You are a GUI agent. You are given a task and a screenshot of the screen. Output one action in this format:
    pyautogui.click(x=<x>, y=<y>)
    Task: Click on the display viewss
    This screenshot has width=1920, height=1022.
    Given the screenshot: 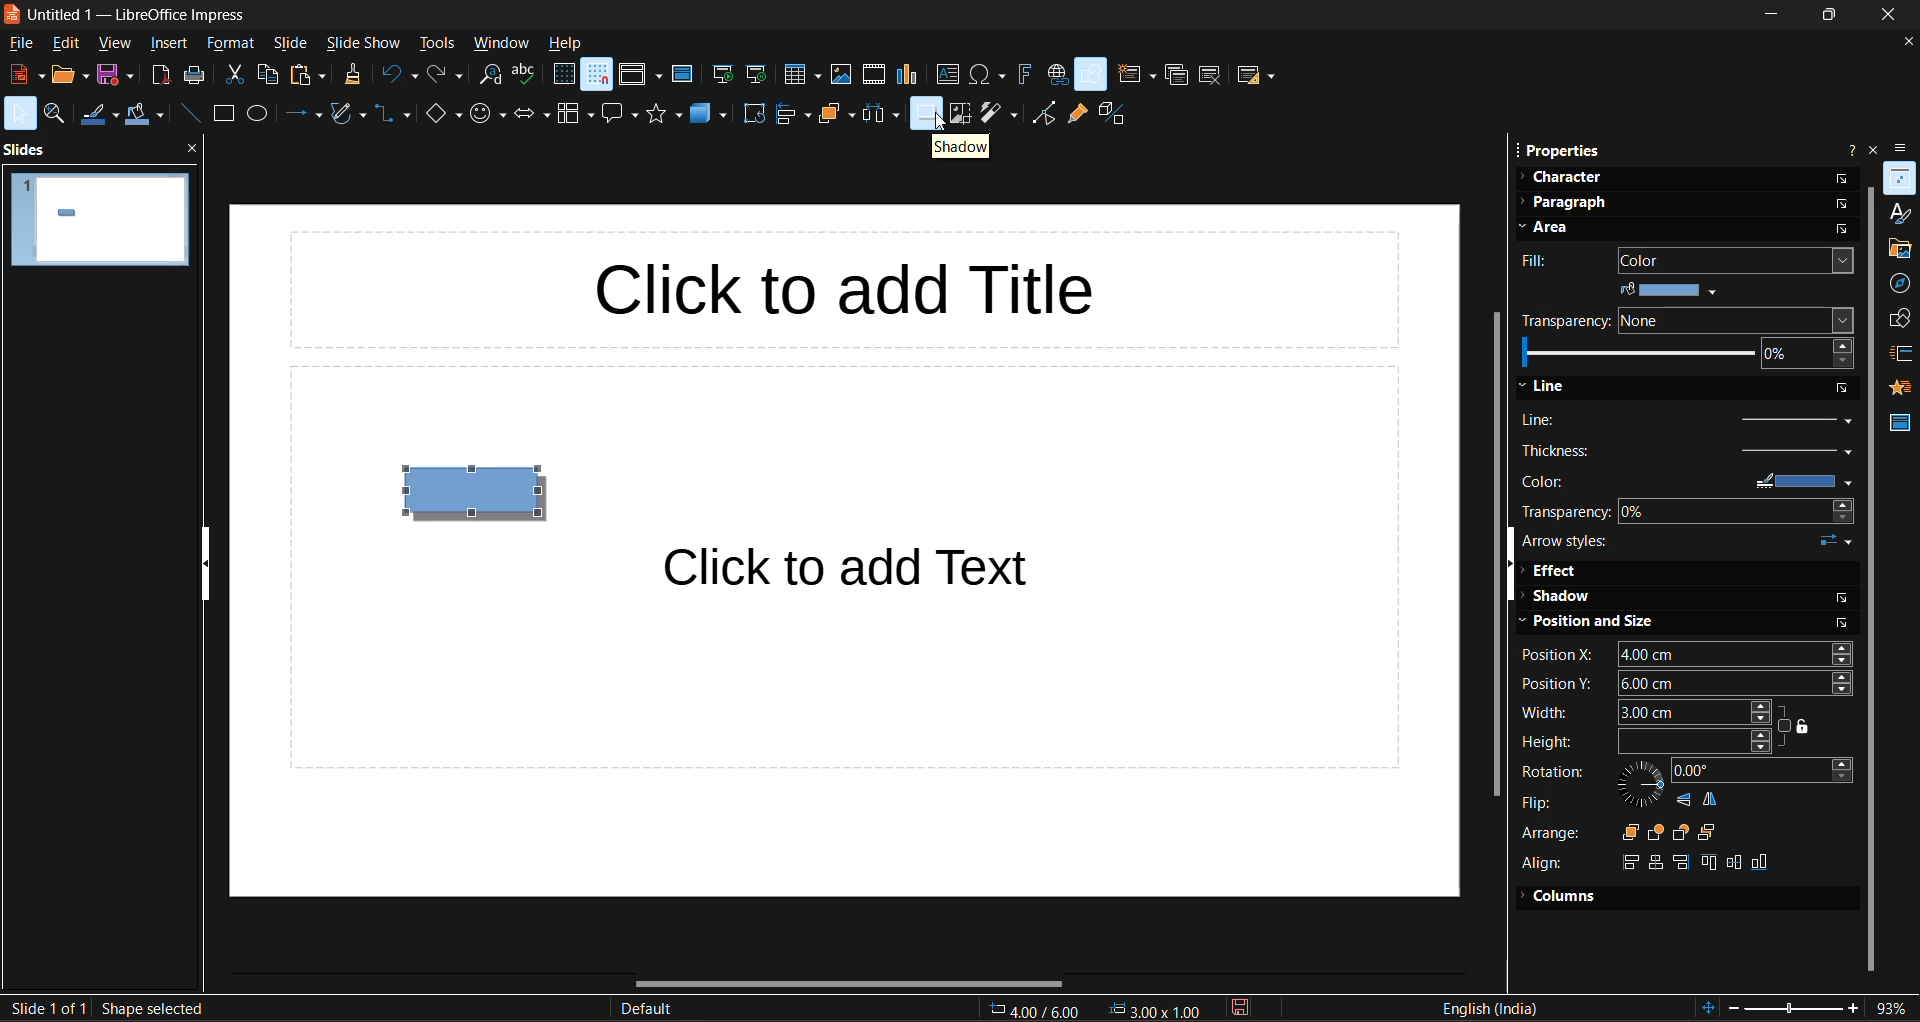 What is the action you would take?
    pyautogui.click(x=641, y=74)
    